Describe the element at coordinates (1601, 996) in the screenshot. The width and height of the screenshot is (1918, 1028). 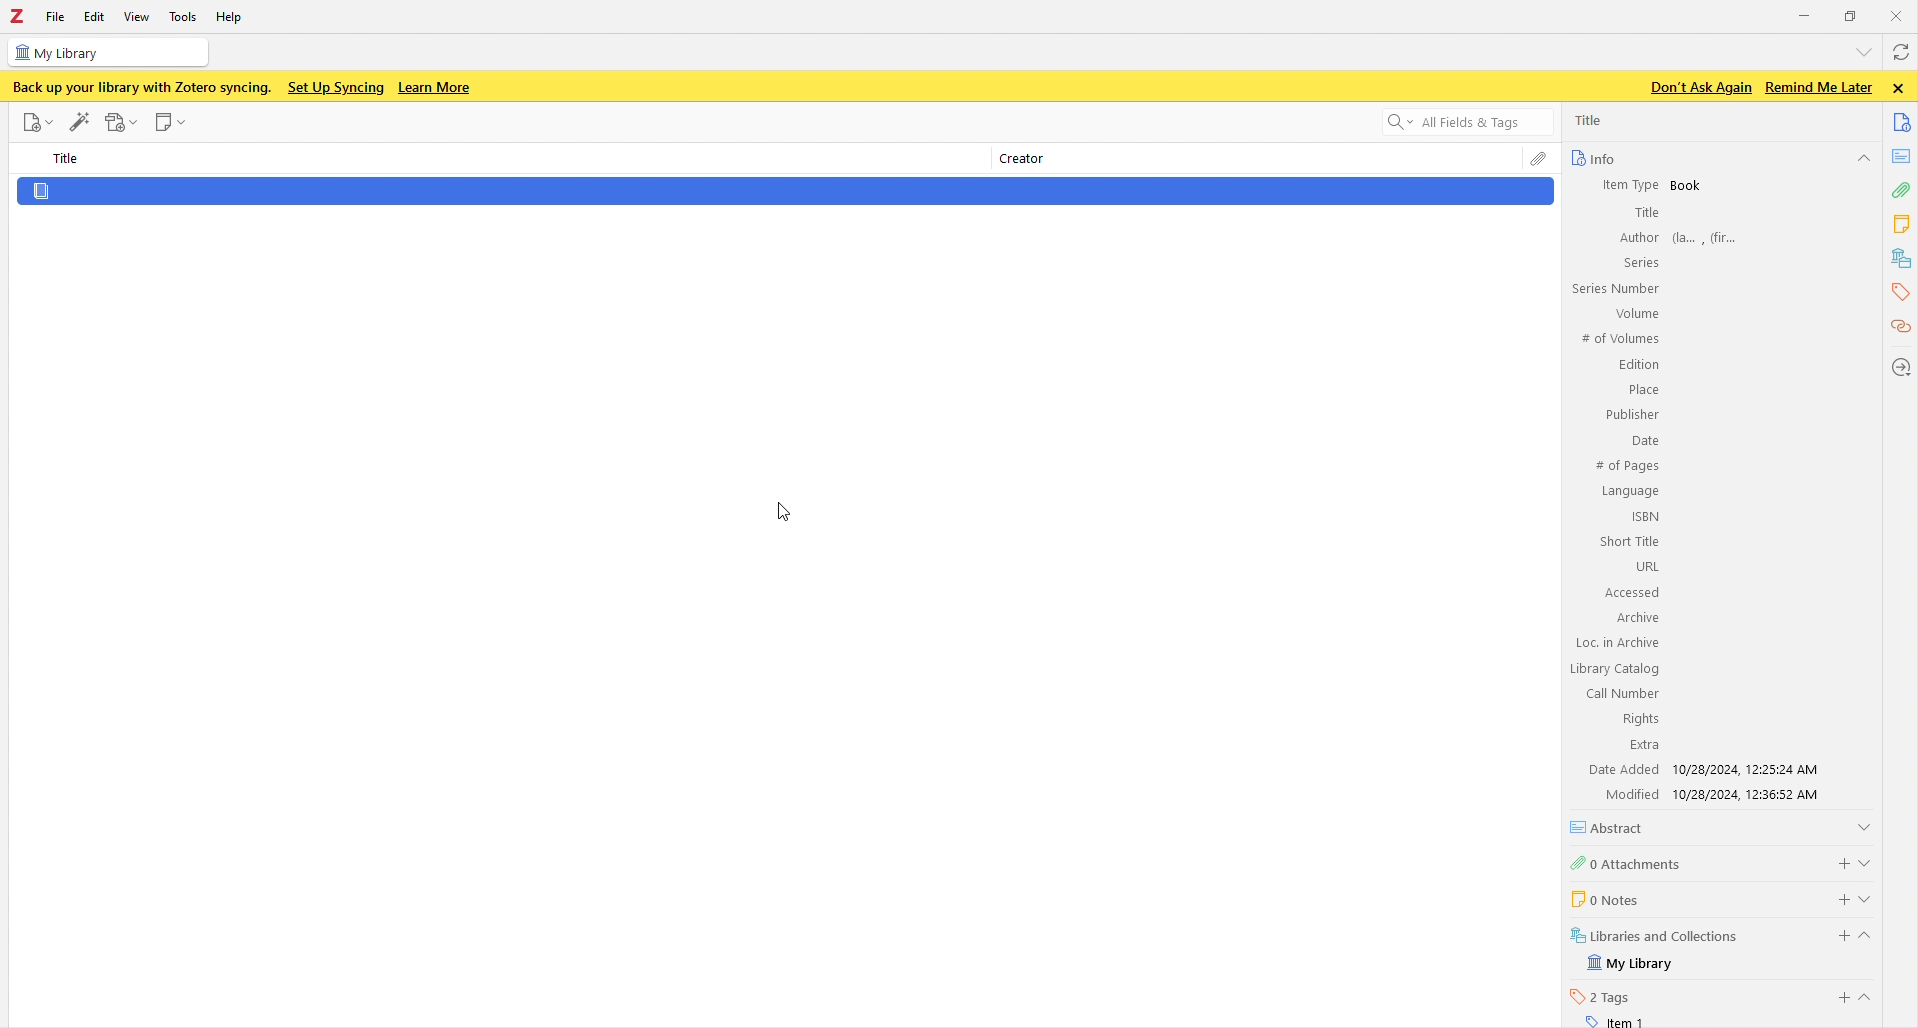
I see `2 Tags` at that location.